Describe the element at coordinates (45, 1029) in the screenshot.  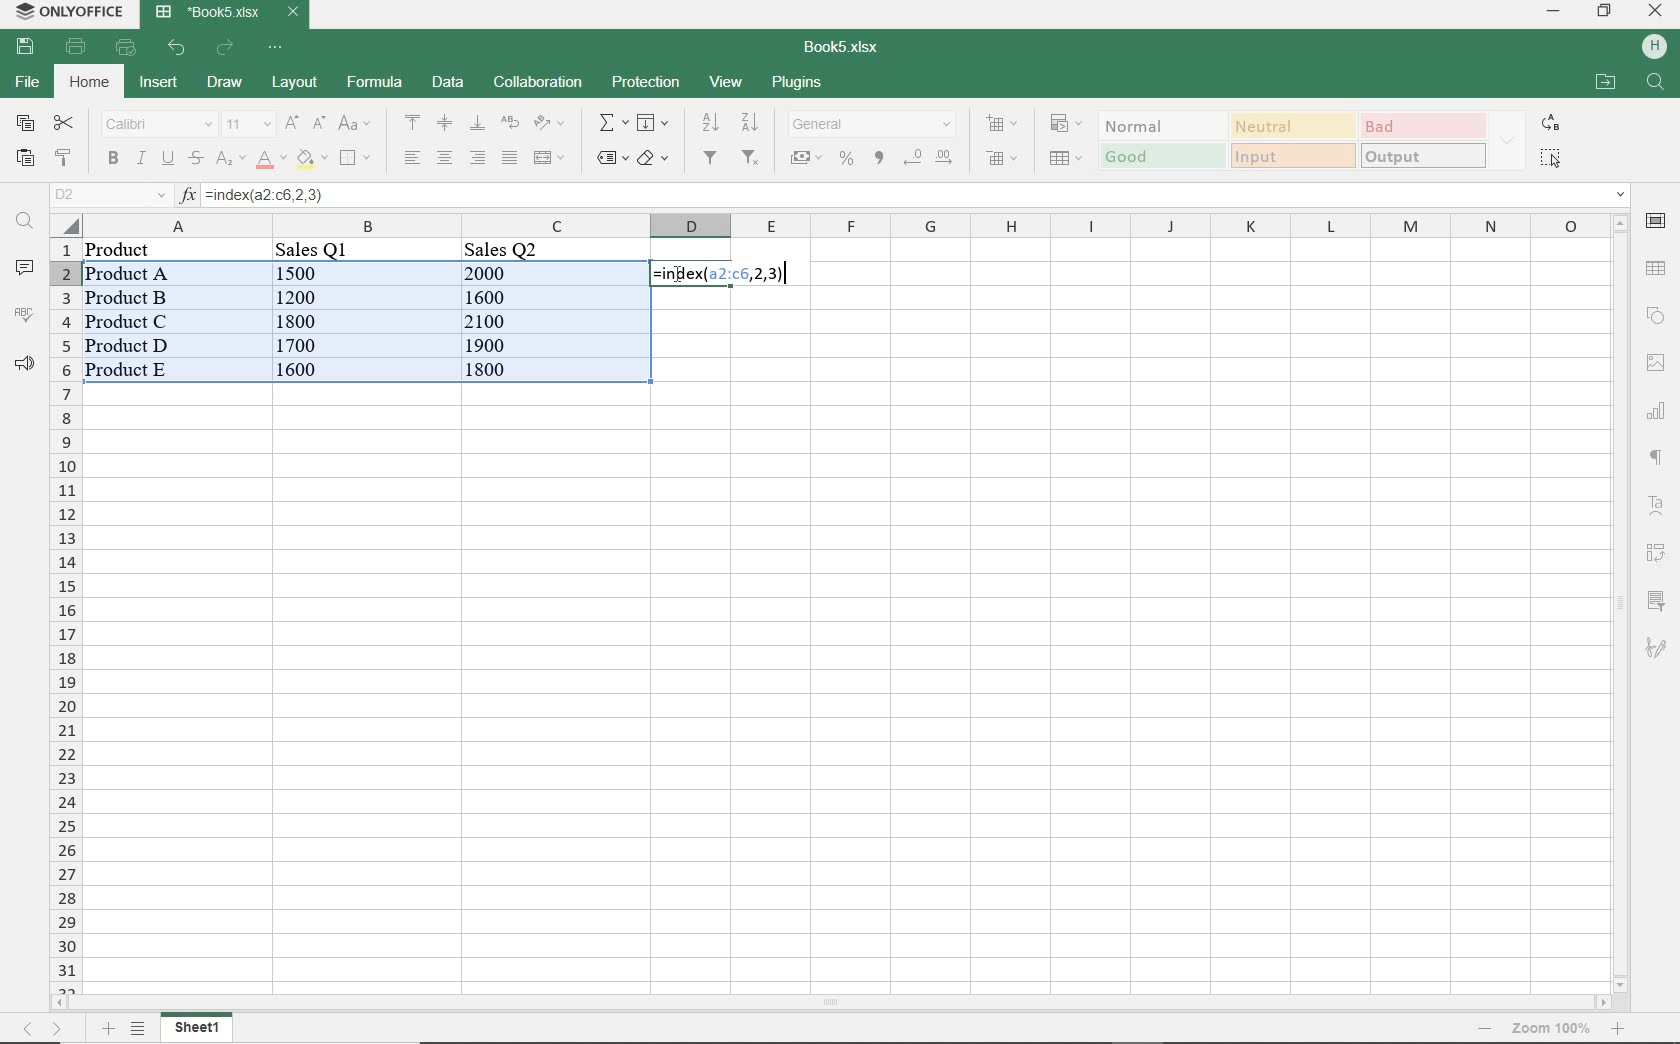
I see `move sheets` at that location.